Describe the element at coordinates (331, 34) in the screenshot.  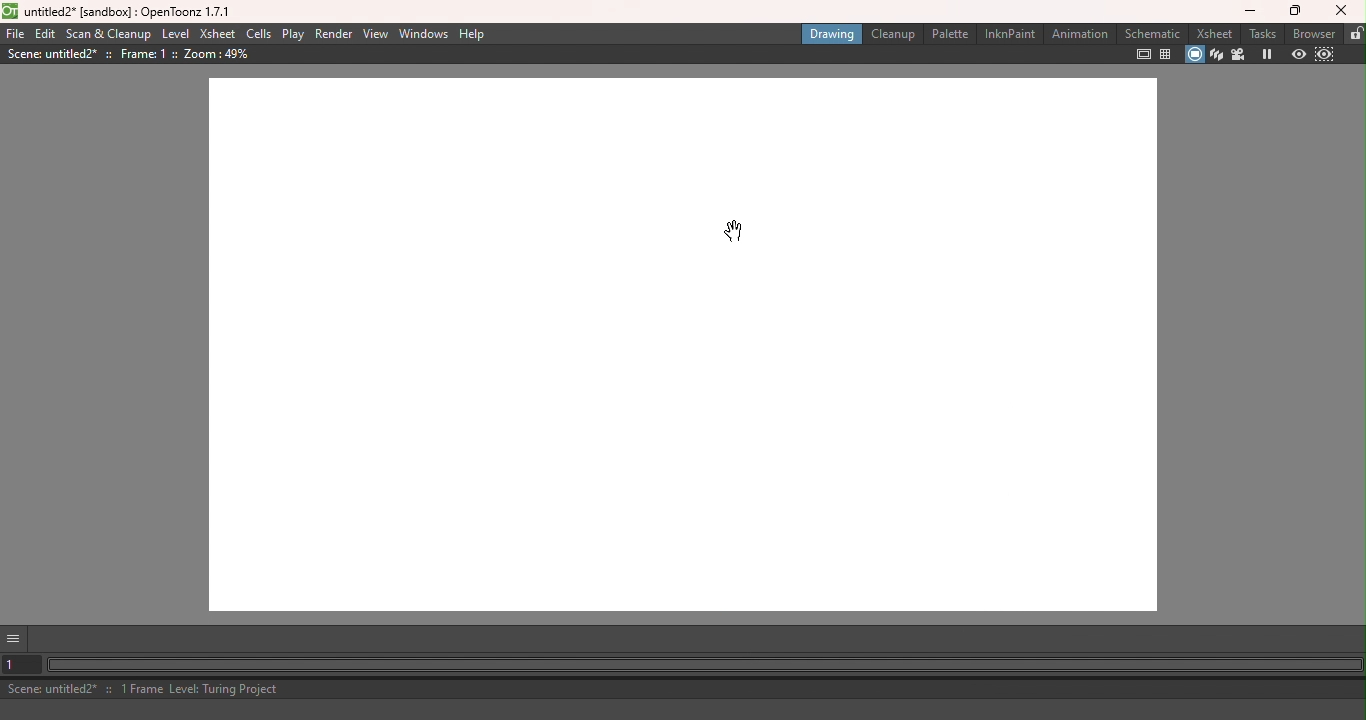
I see `Render` at that location.